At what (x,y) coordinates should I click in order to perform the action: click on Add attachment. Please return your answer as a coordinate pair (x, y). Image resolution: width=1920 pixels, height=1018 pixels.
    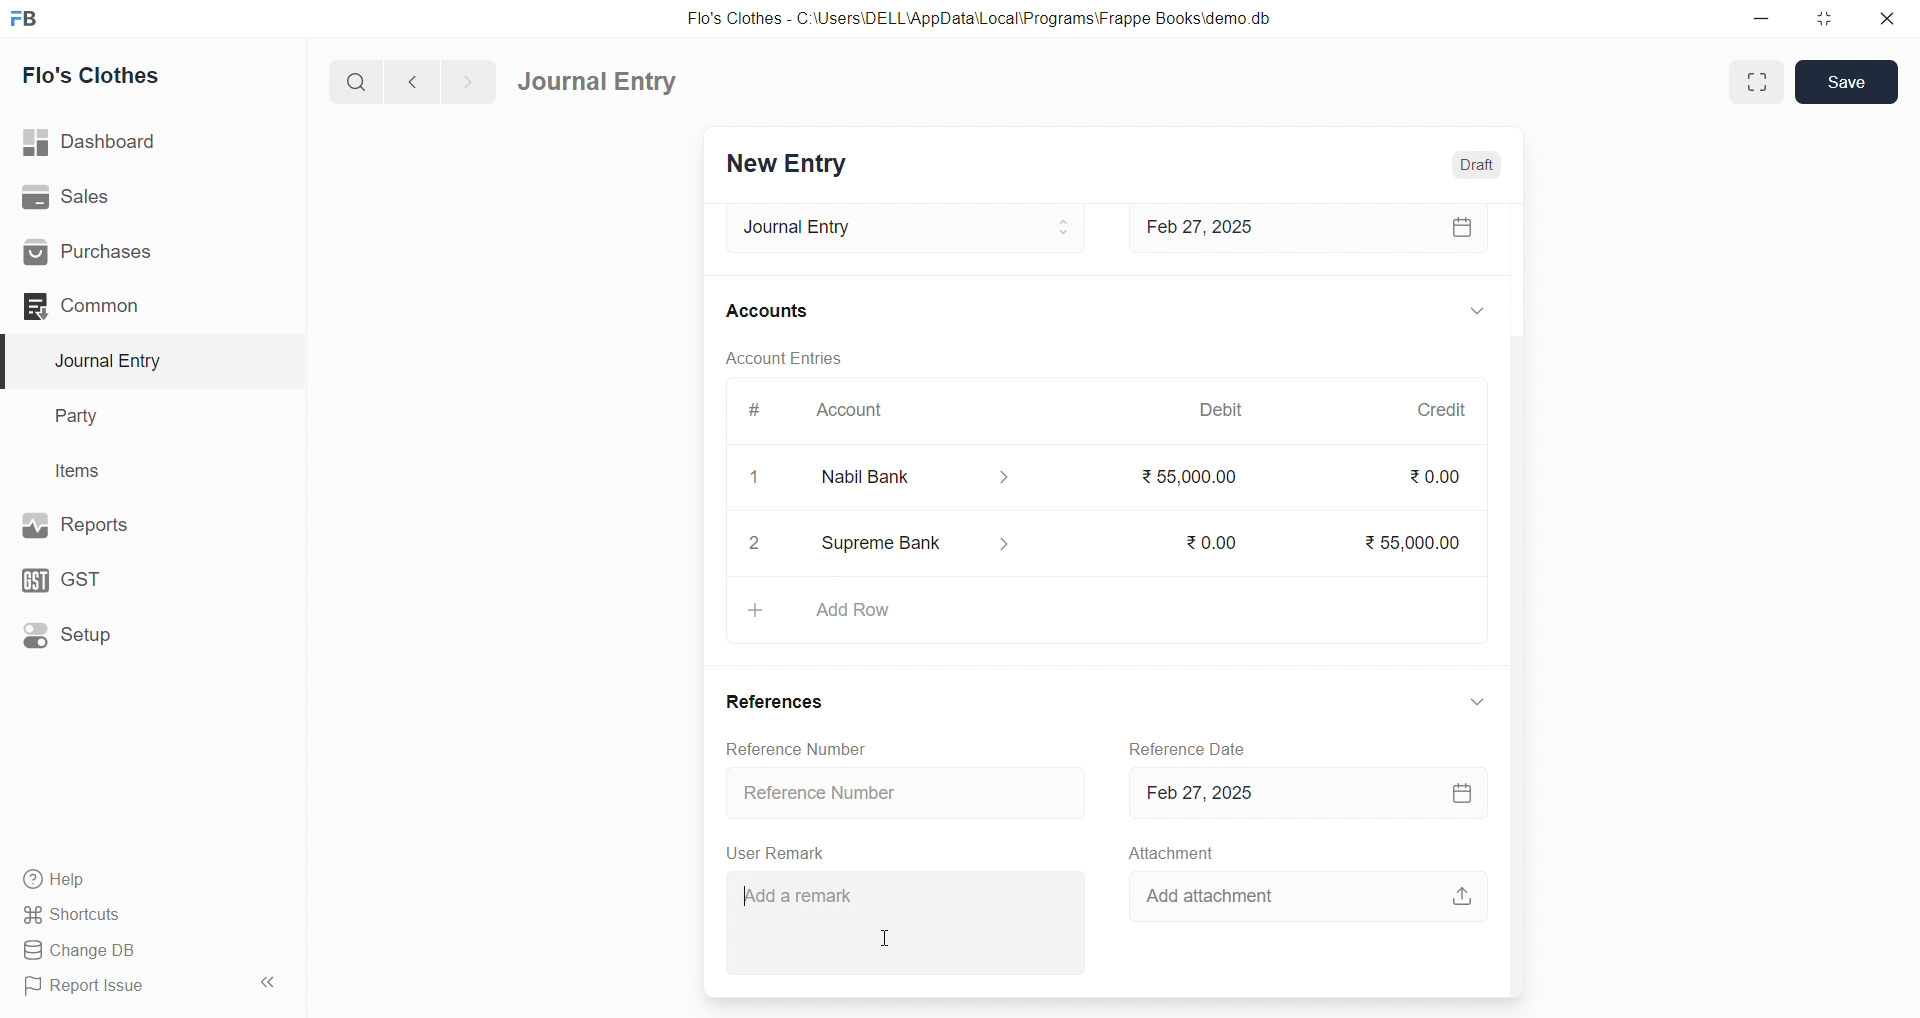
    Looking at the image, I should click on (1306, 894).